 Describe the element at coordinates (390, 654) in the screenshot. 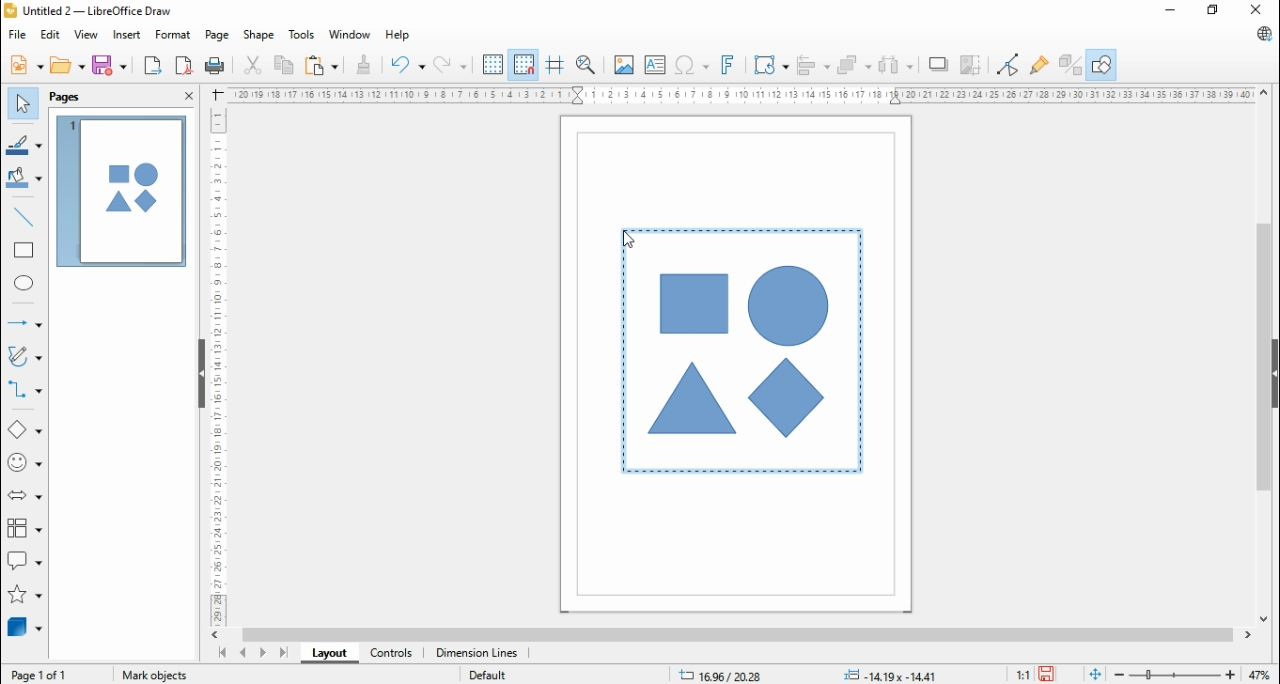

I see `controls` at that location.